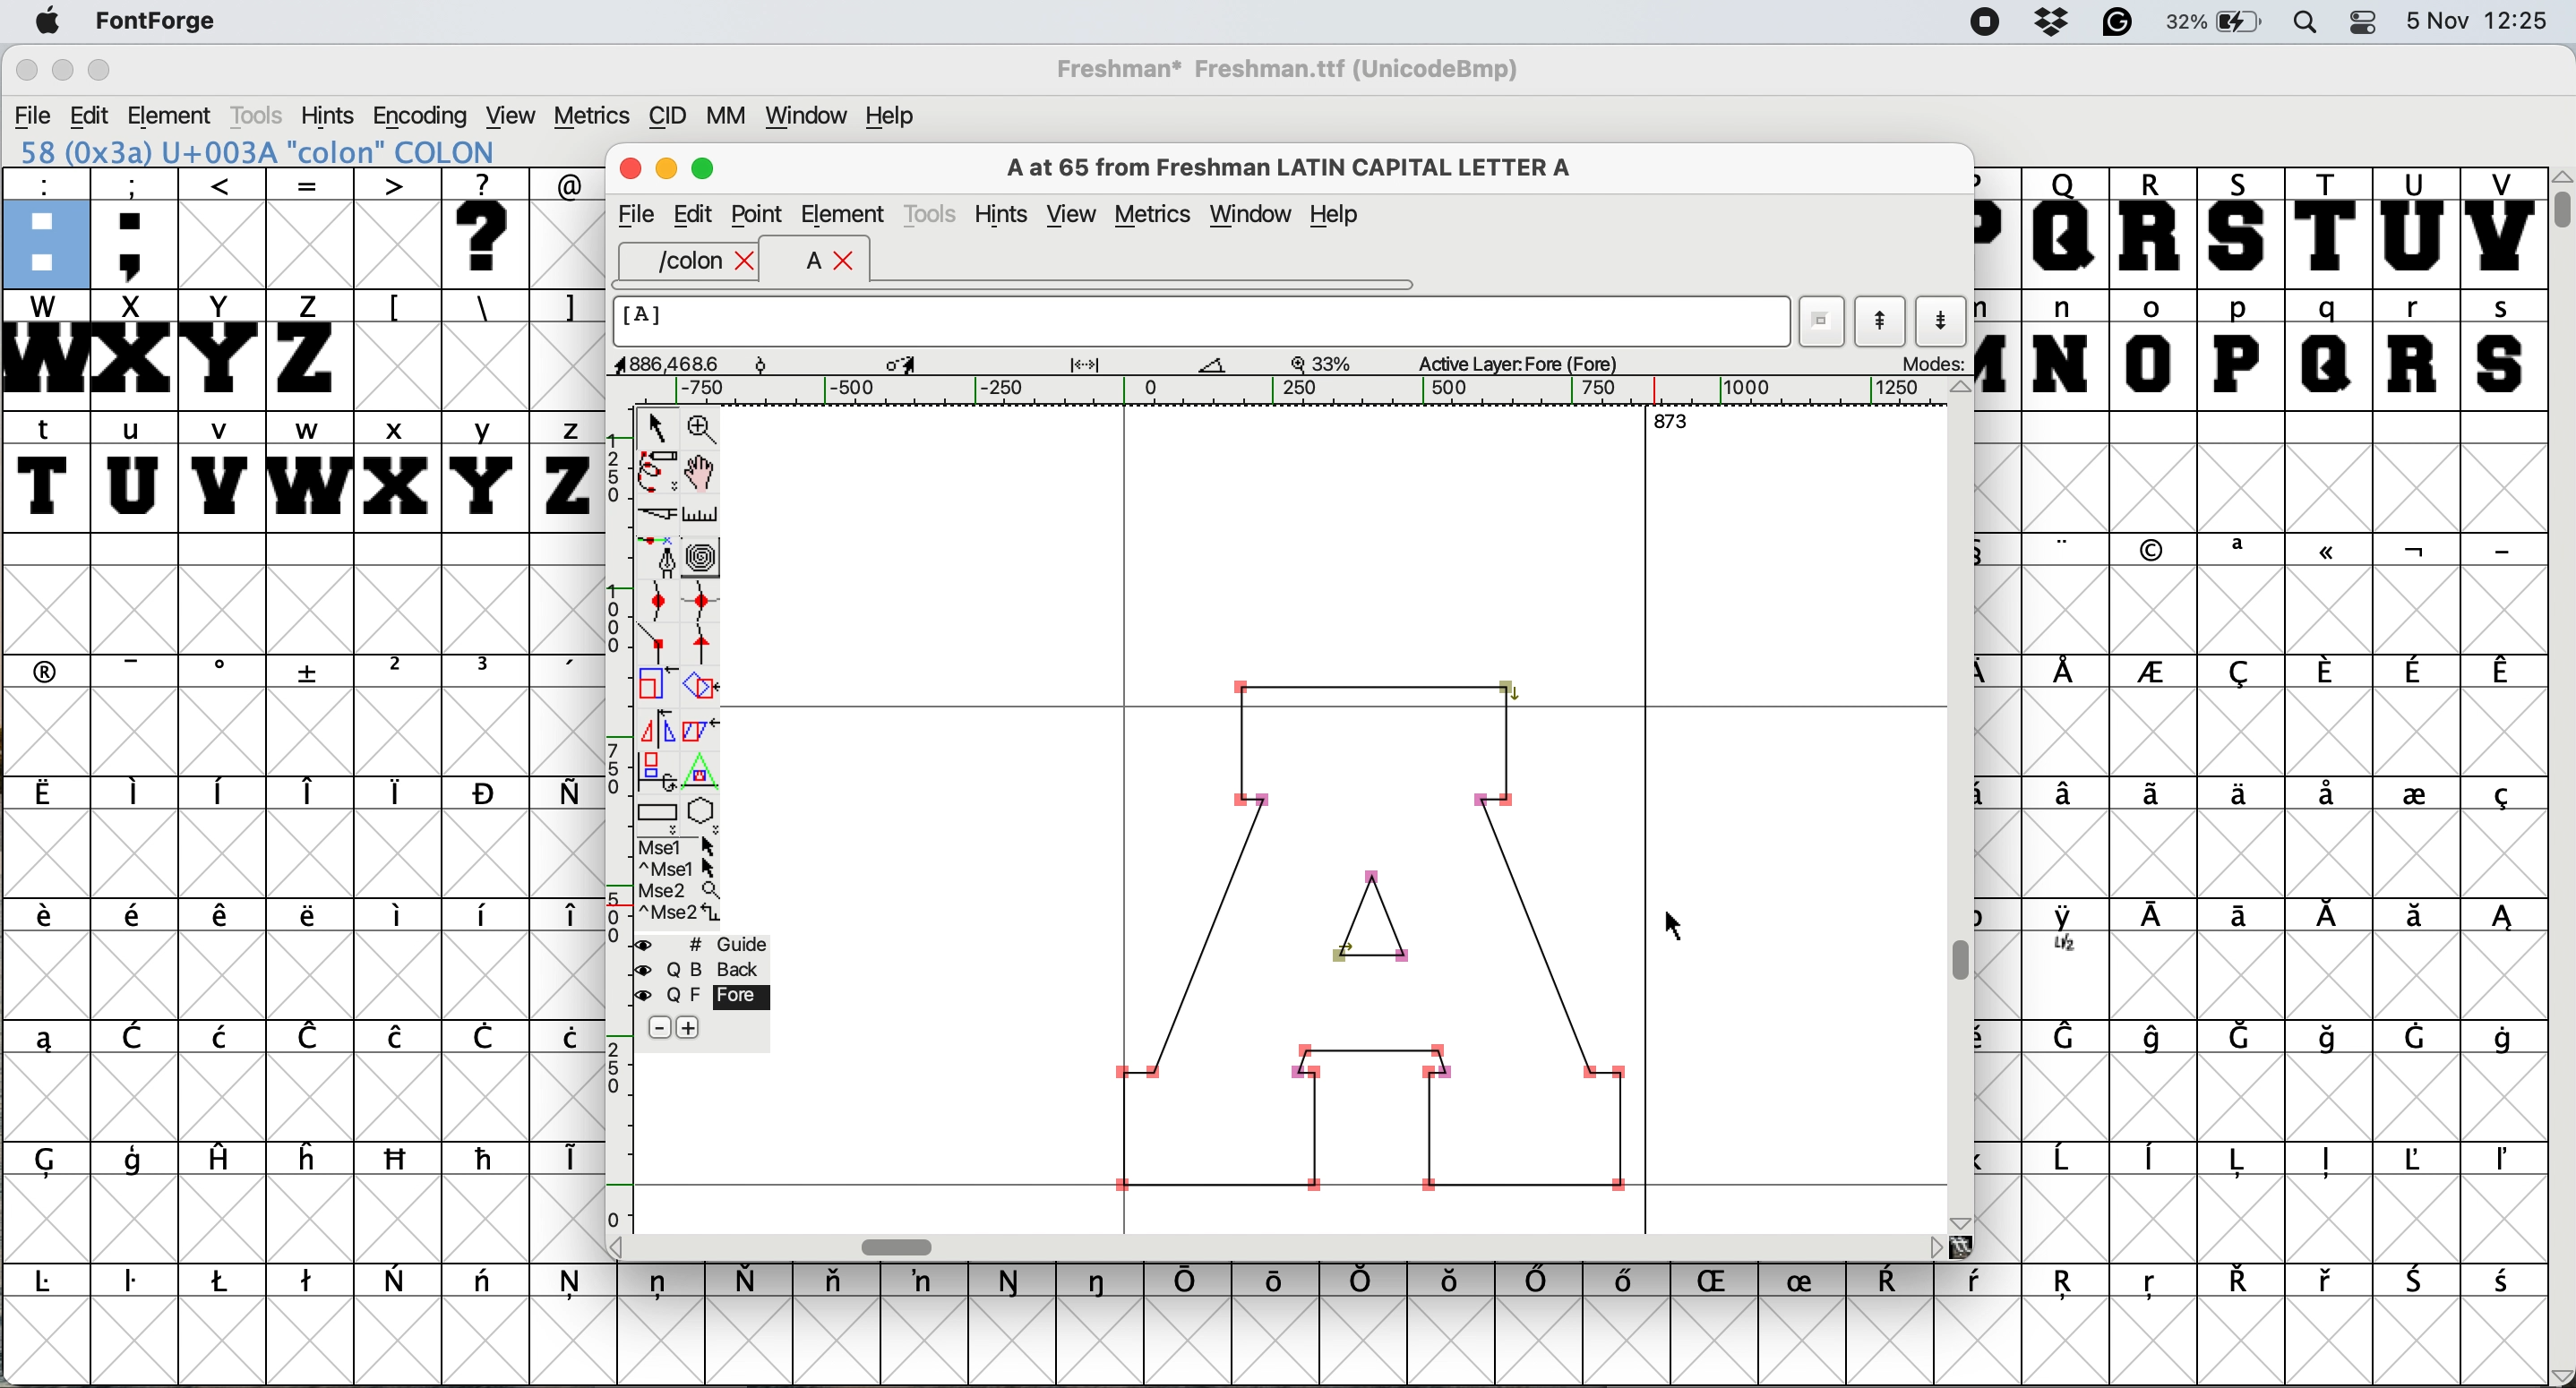  What do you see at coordinates (485, 1039) in the screenshot?
I see `symbol` at bounding box center [485, 1039].